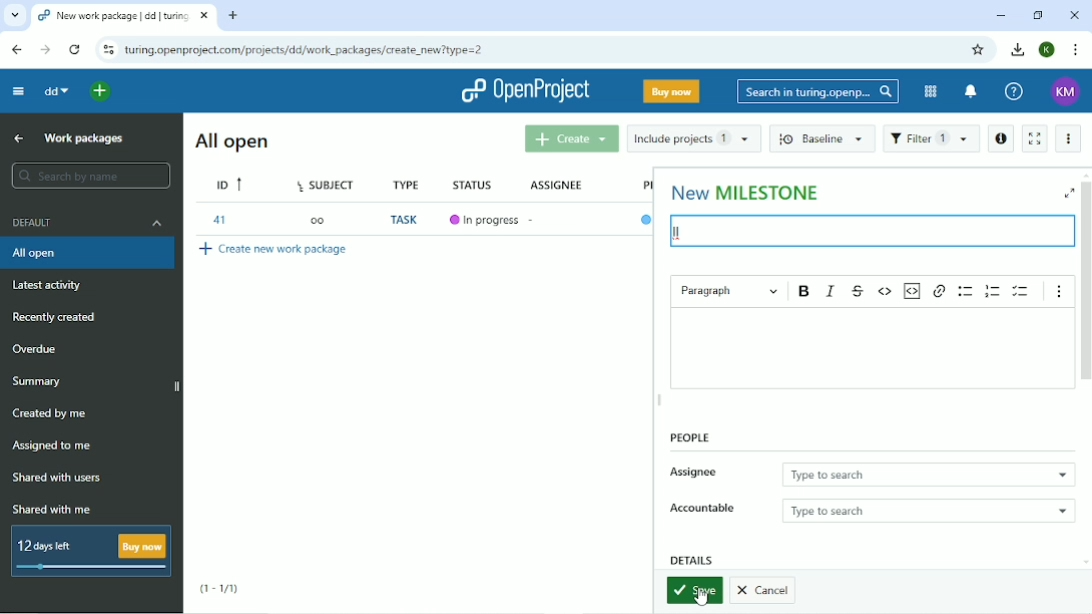 The height and width of the screenshot is (614, 1092). Describe the element at coordinates (765, 592) in the screenshot. I see `Cancel` at that location.